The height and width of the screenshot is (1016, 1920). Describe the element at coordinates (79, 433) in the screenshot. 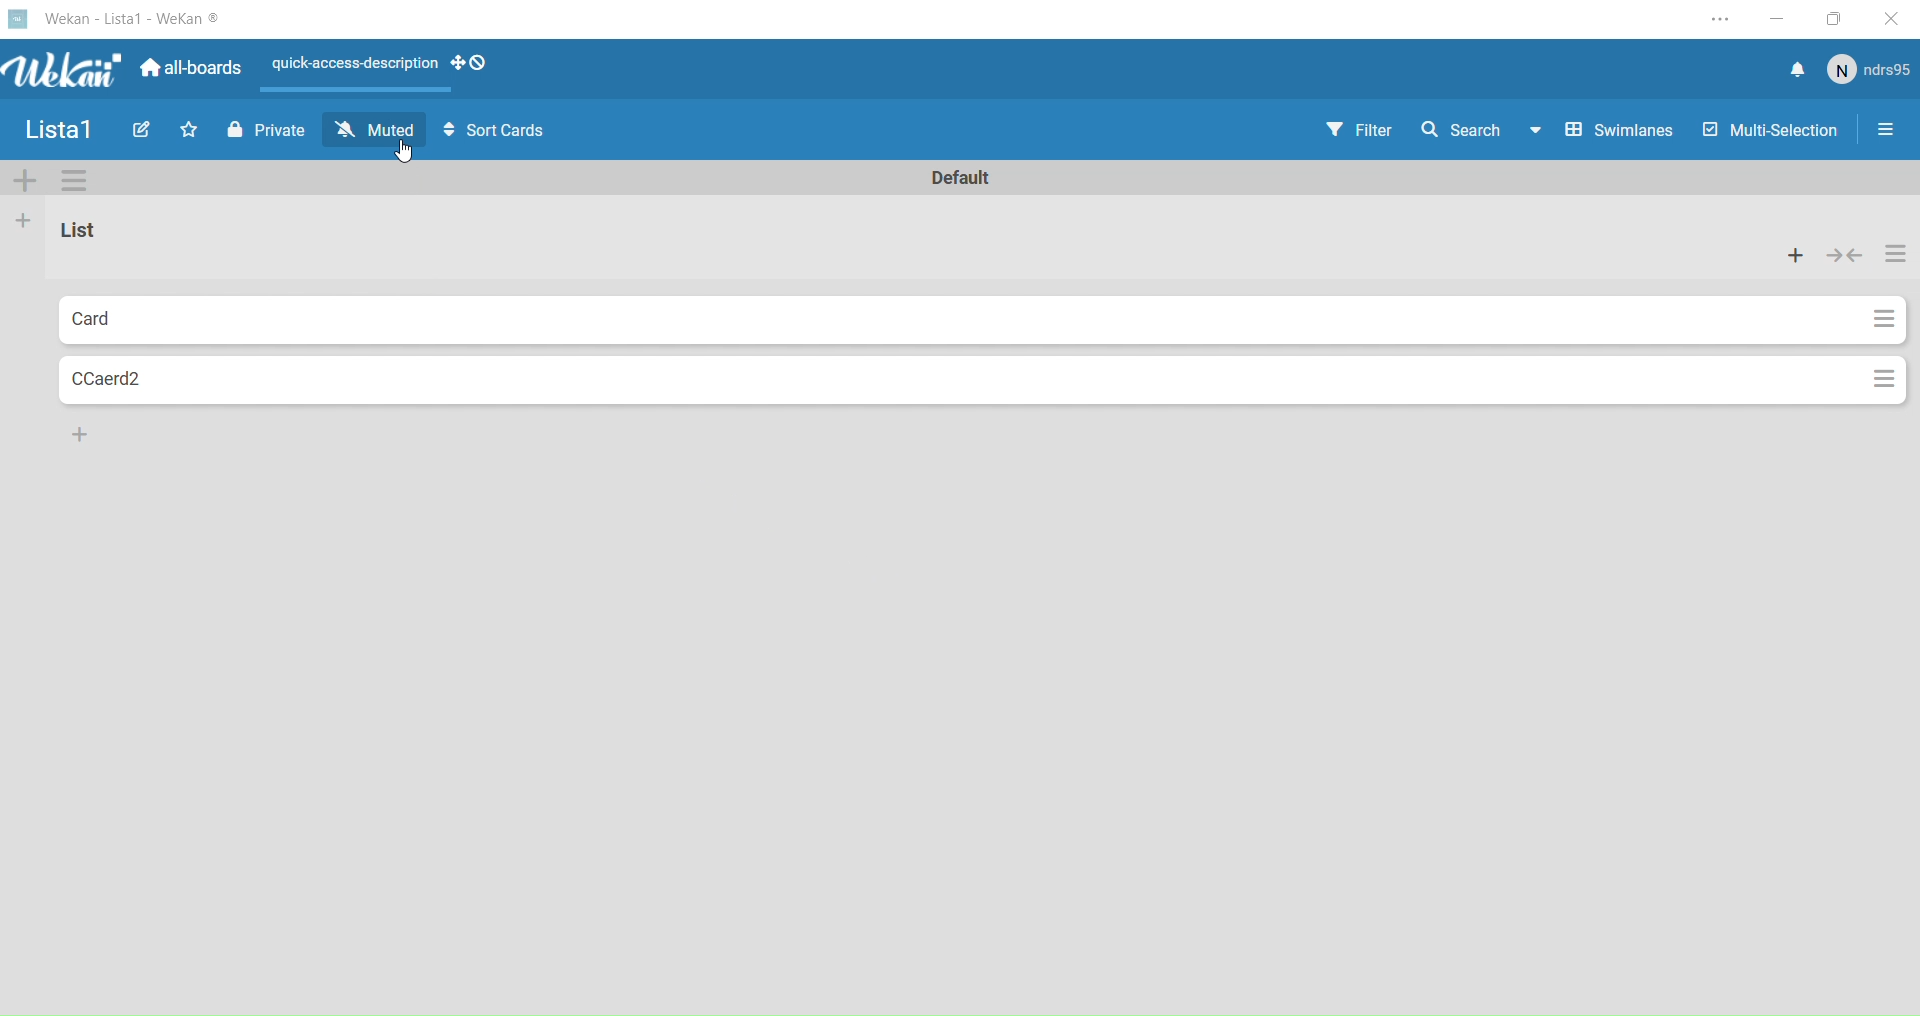

I see `Add` at that location.